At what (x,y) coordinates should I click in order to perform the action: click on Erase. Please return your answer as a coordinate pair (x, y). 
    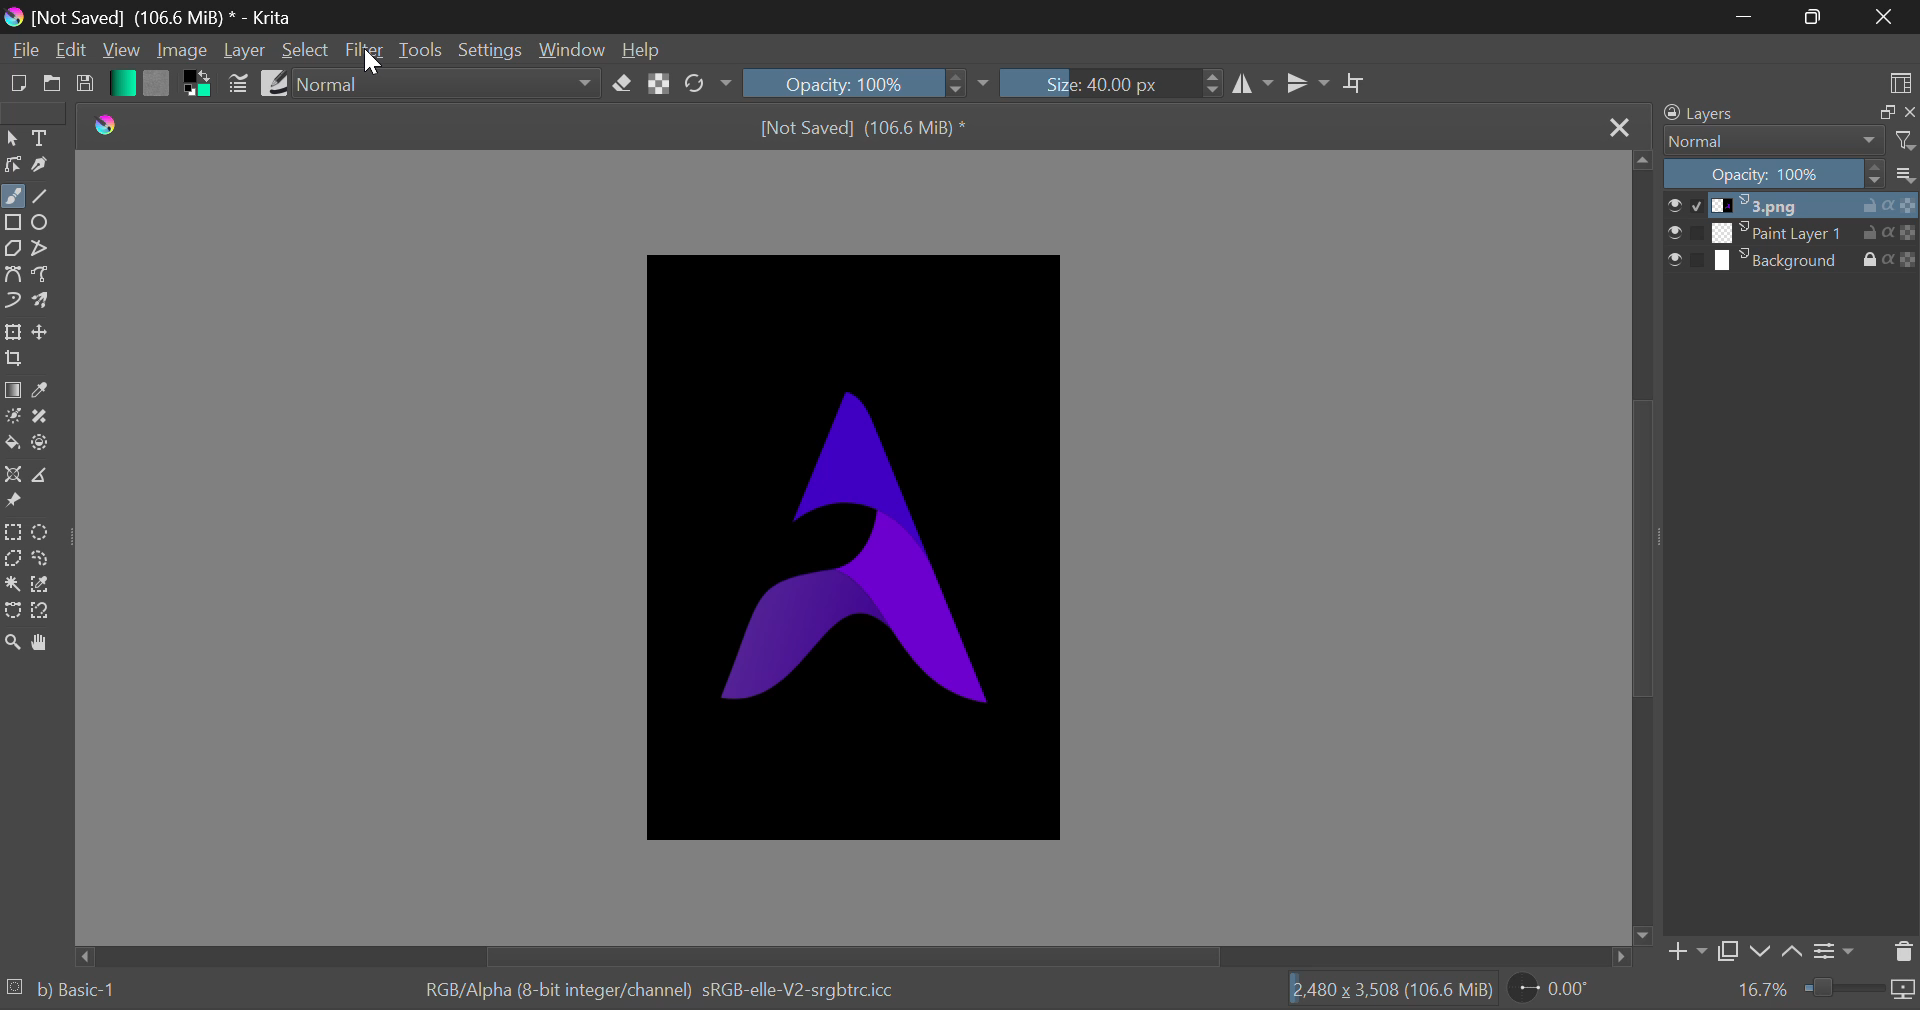
    Looking at the image, I should click on (622, 85).